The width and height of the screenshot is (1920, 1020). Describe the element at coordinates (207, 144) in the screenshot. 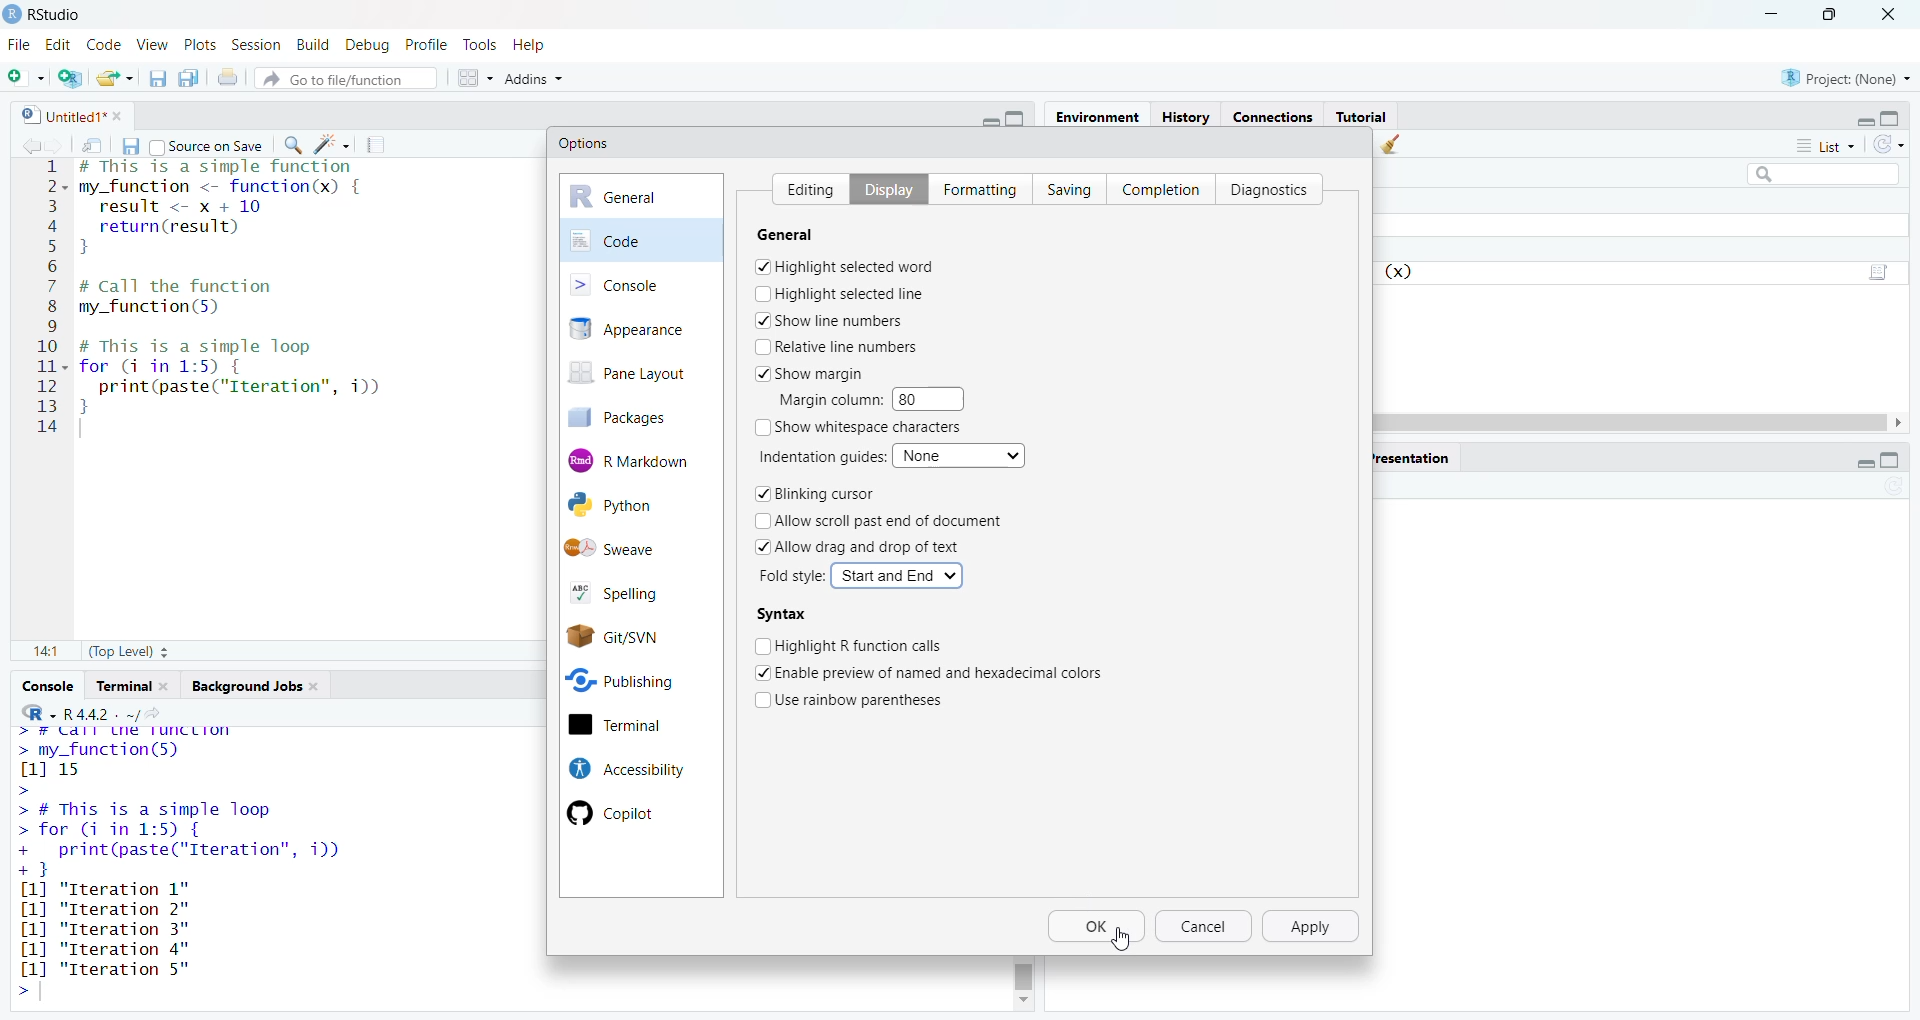

I see `source on save` at that location.